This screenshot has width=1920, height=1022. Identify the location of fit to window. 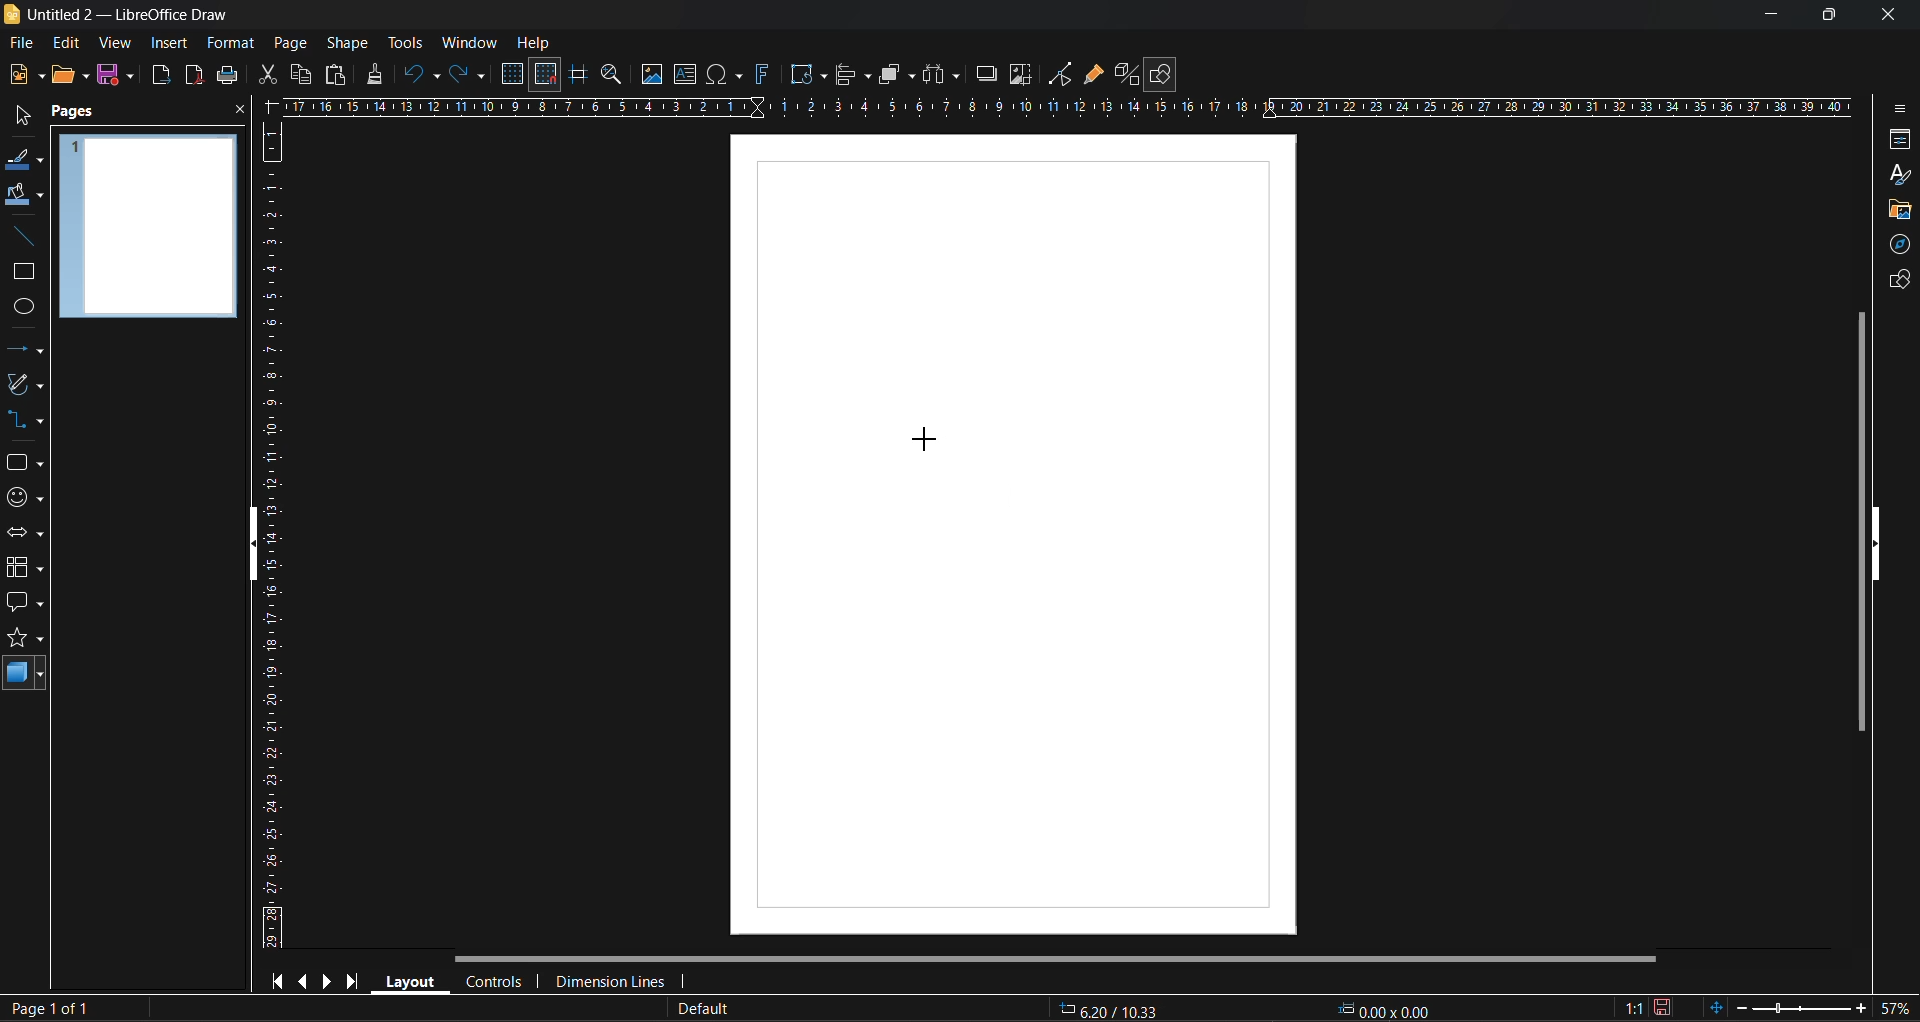
(1720, 1007).